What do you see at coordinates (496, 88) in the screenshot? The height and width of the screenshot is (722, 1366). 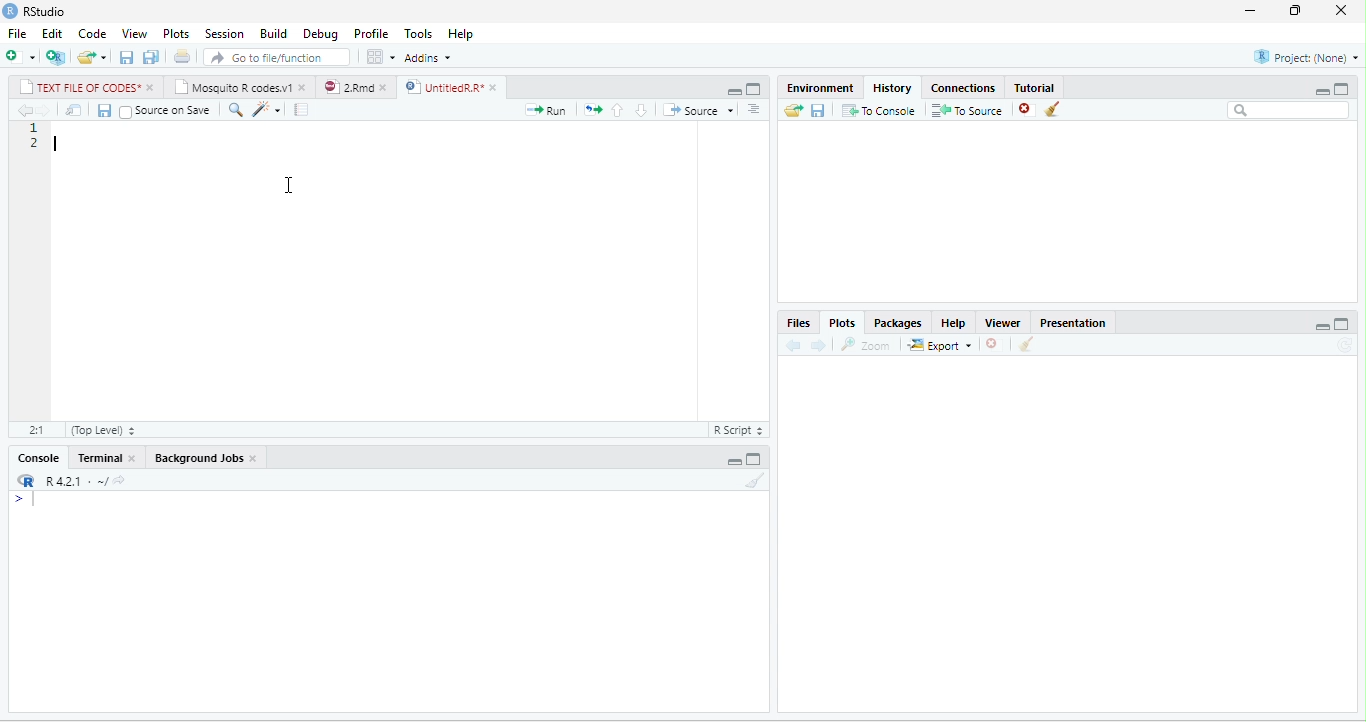 I see `close` at bounding box center [496, 88].